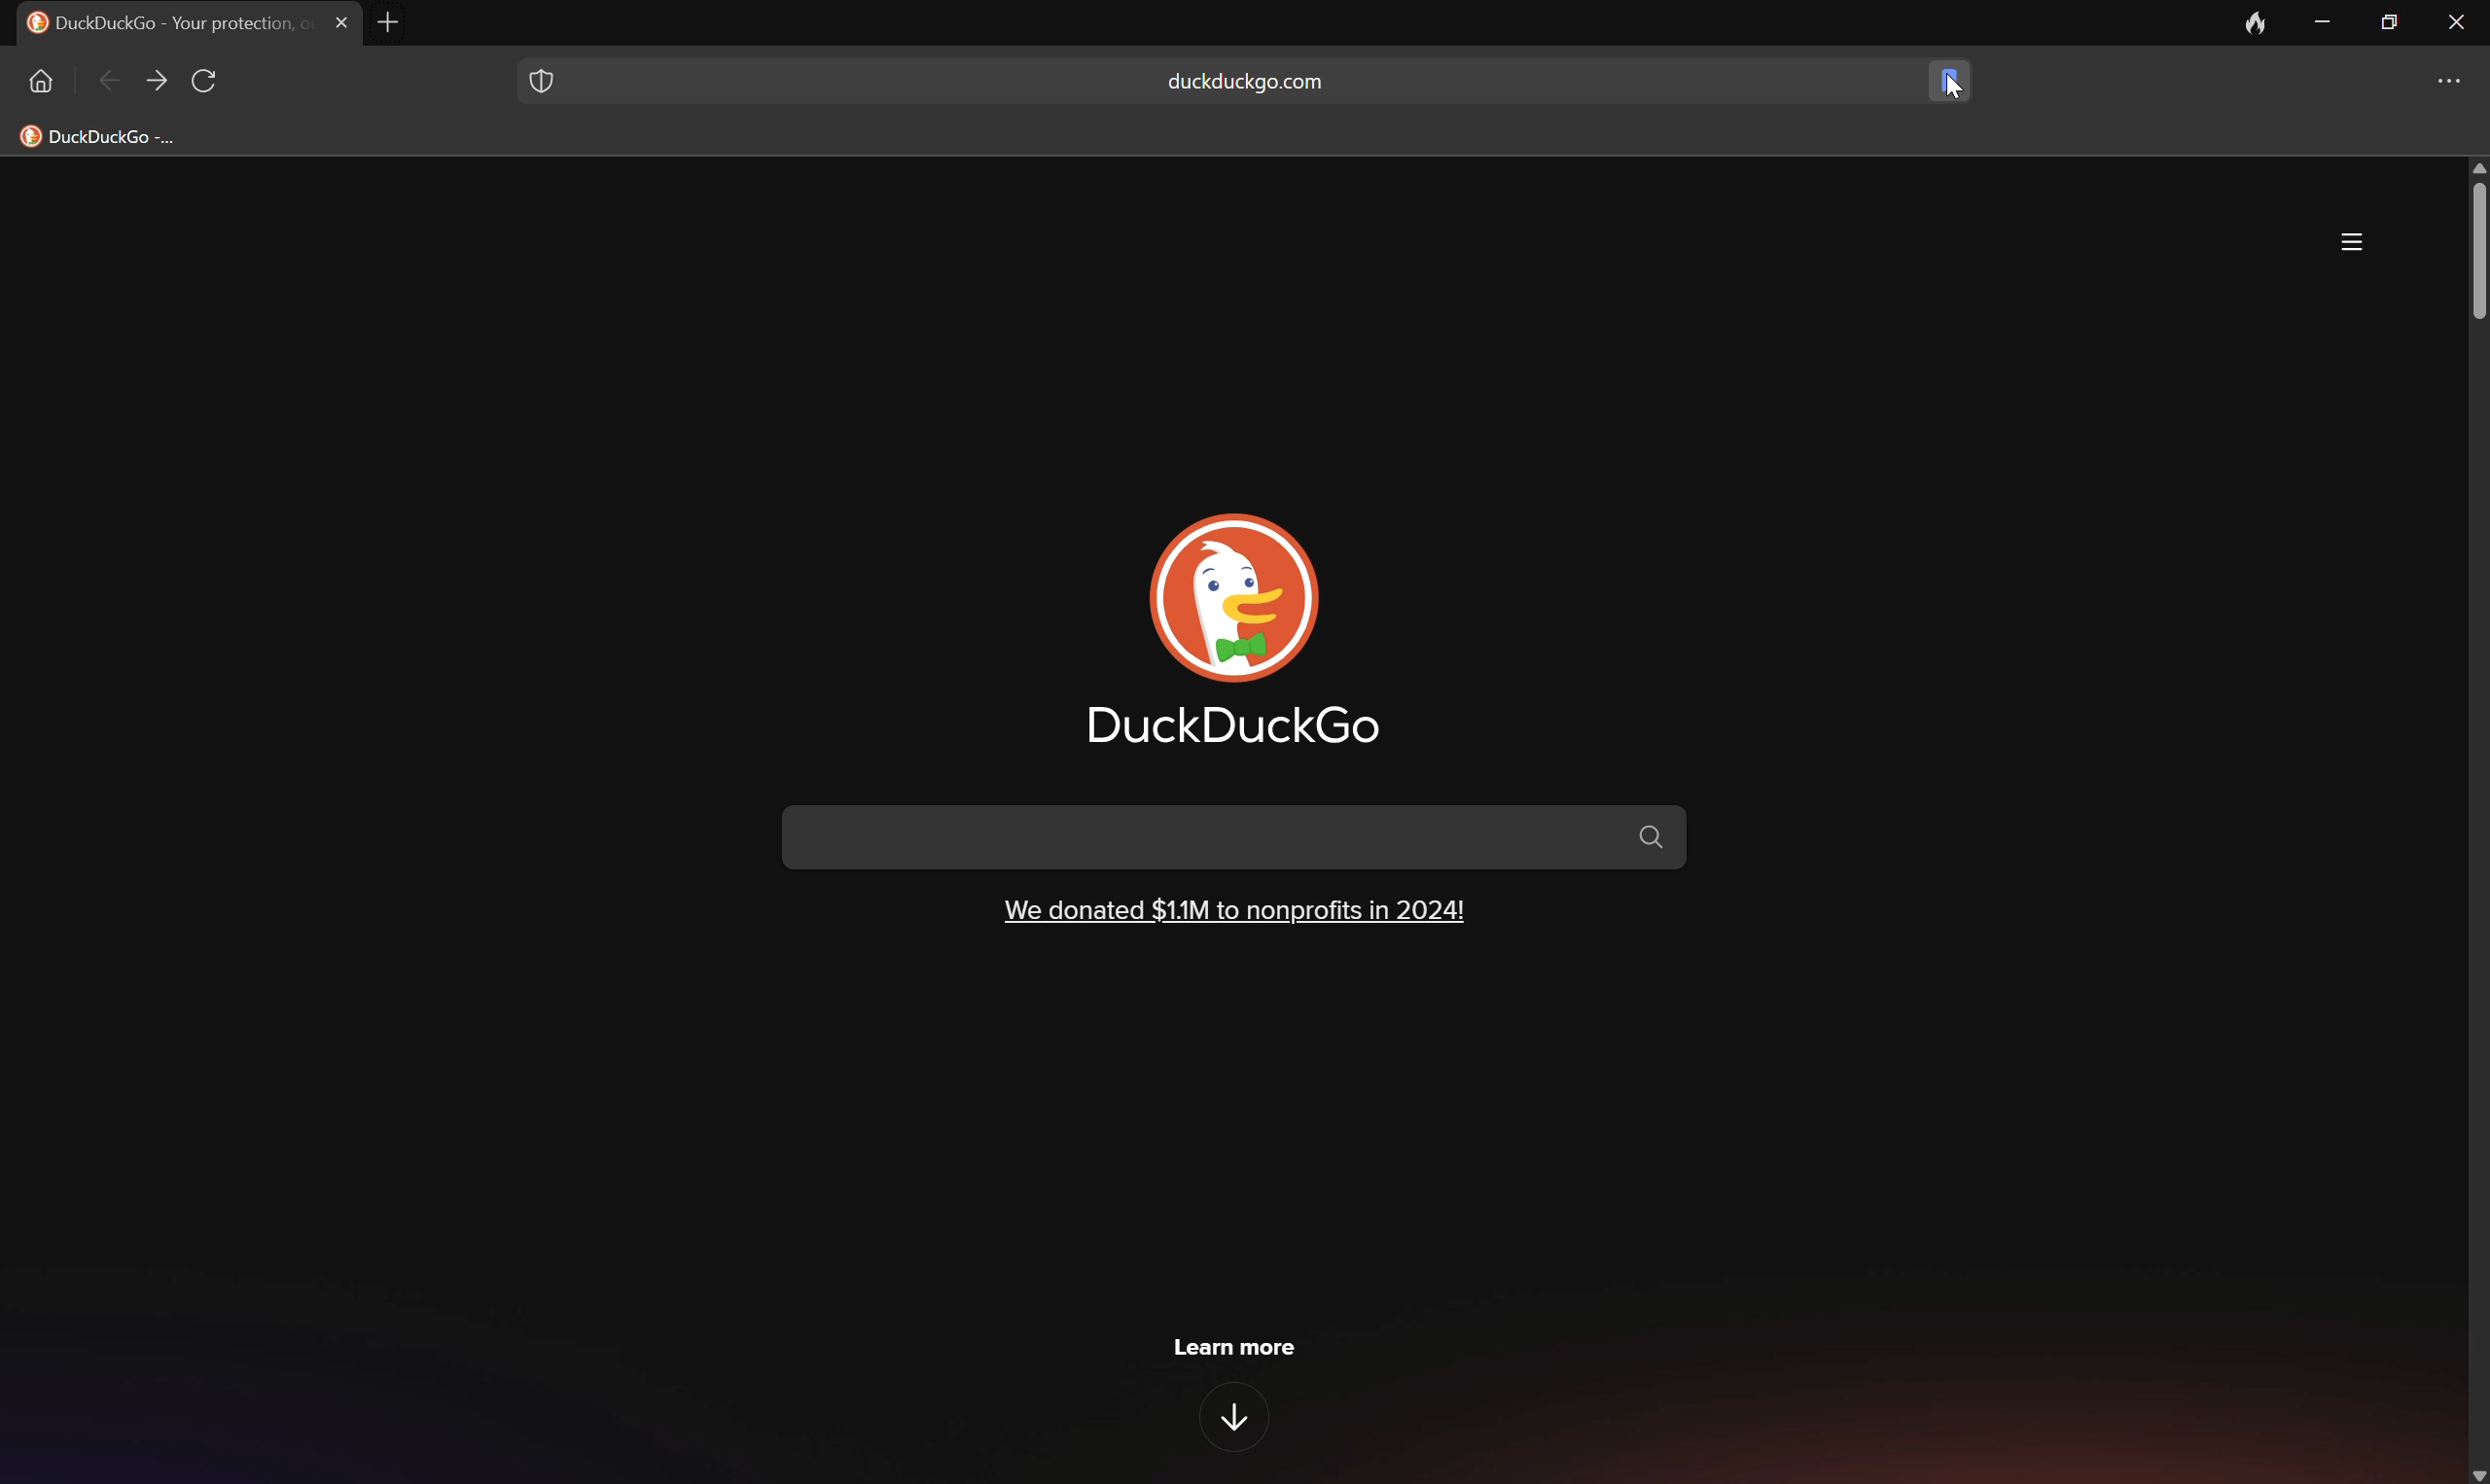 This screenshot has width=2490, height=1484. Describe the element at coordinates (1944, 78) in the screenshot. I see `bookmark` at that location.